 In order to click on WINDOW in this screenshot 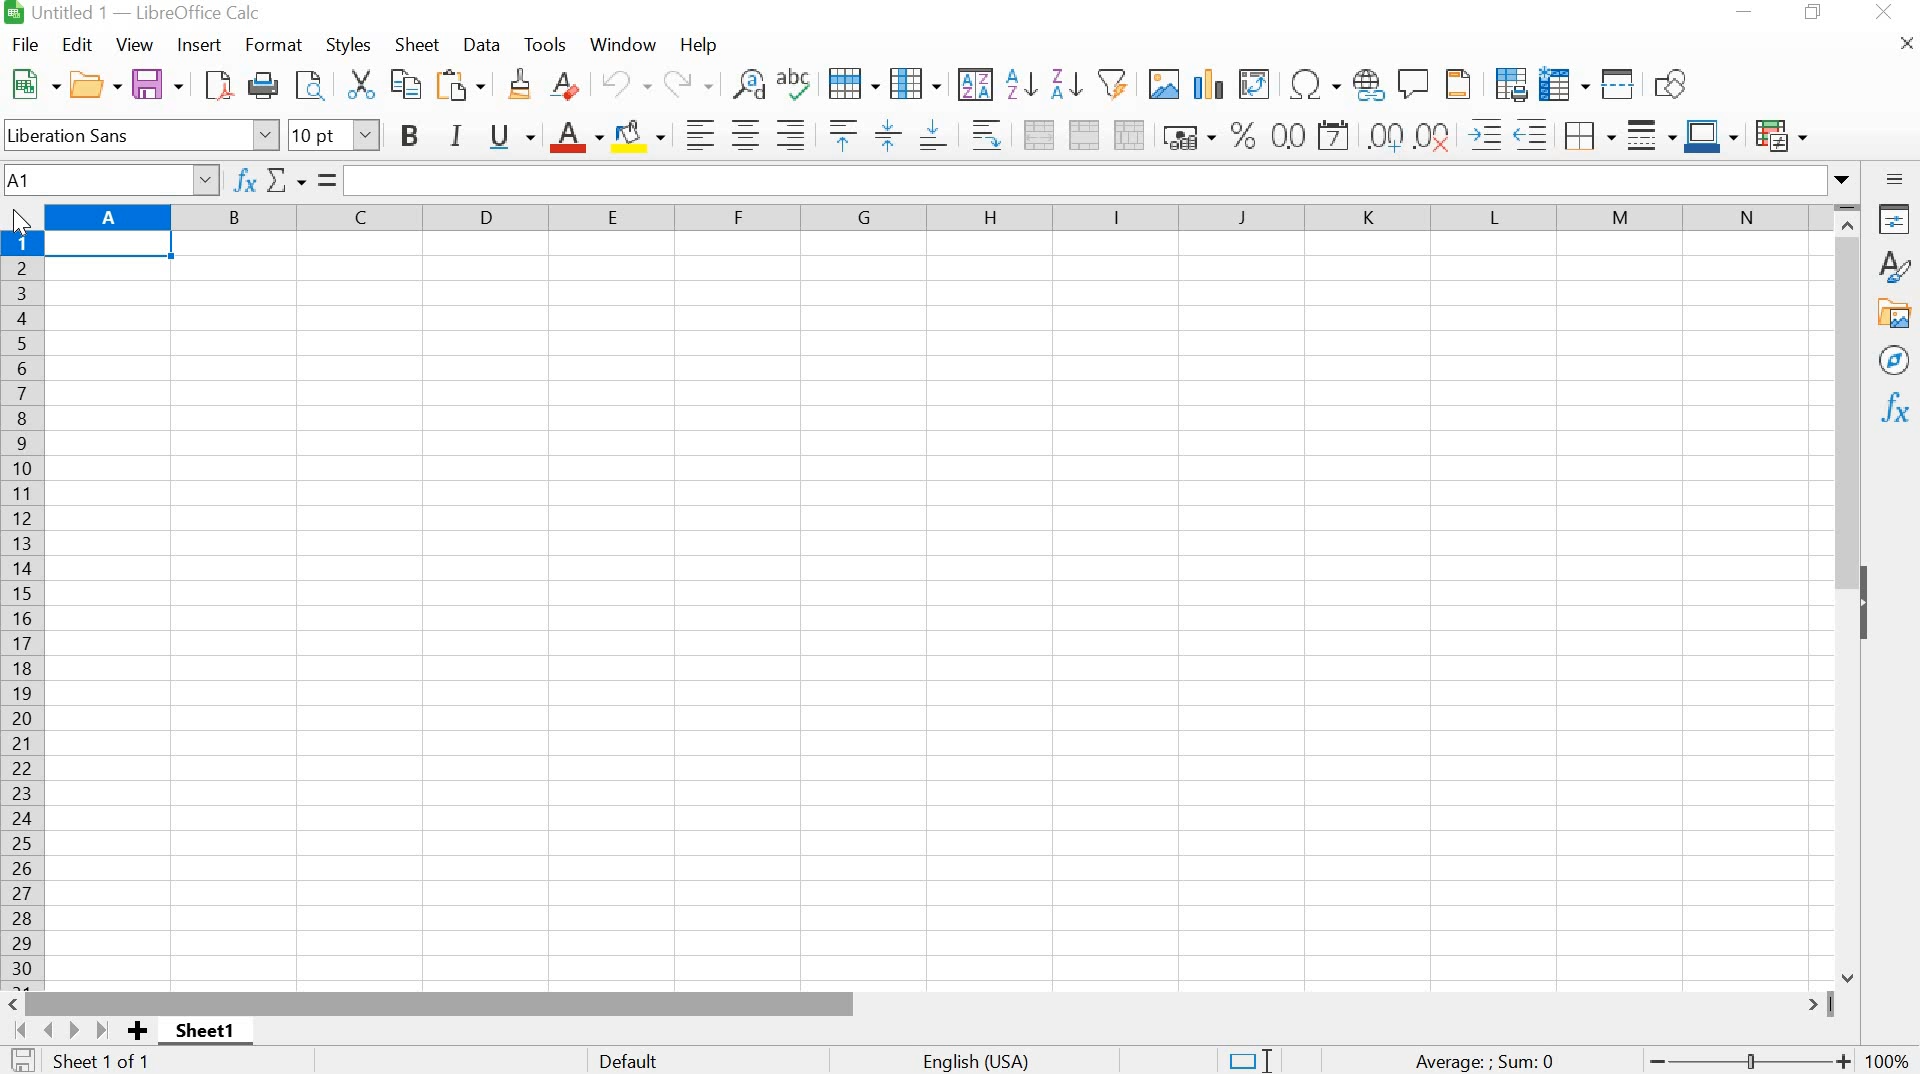, I will do `click(622, 48)`.